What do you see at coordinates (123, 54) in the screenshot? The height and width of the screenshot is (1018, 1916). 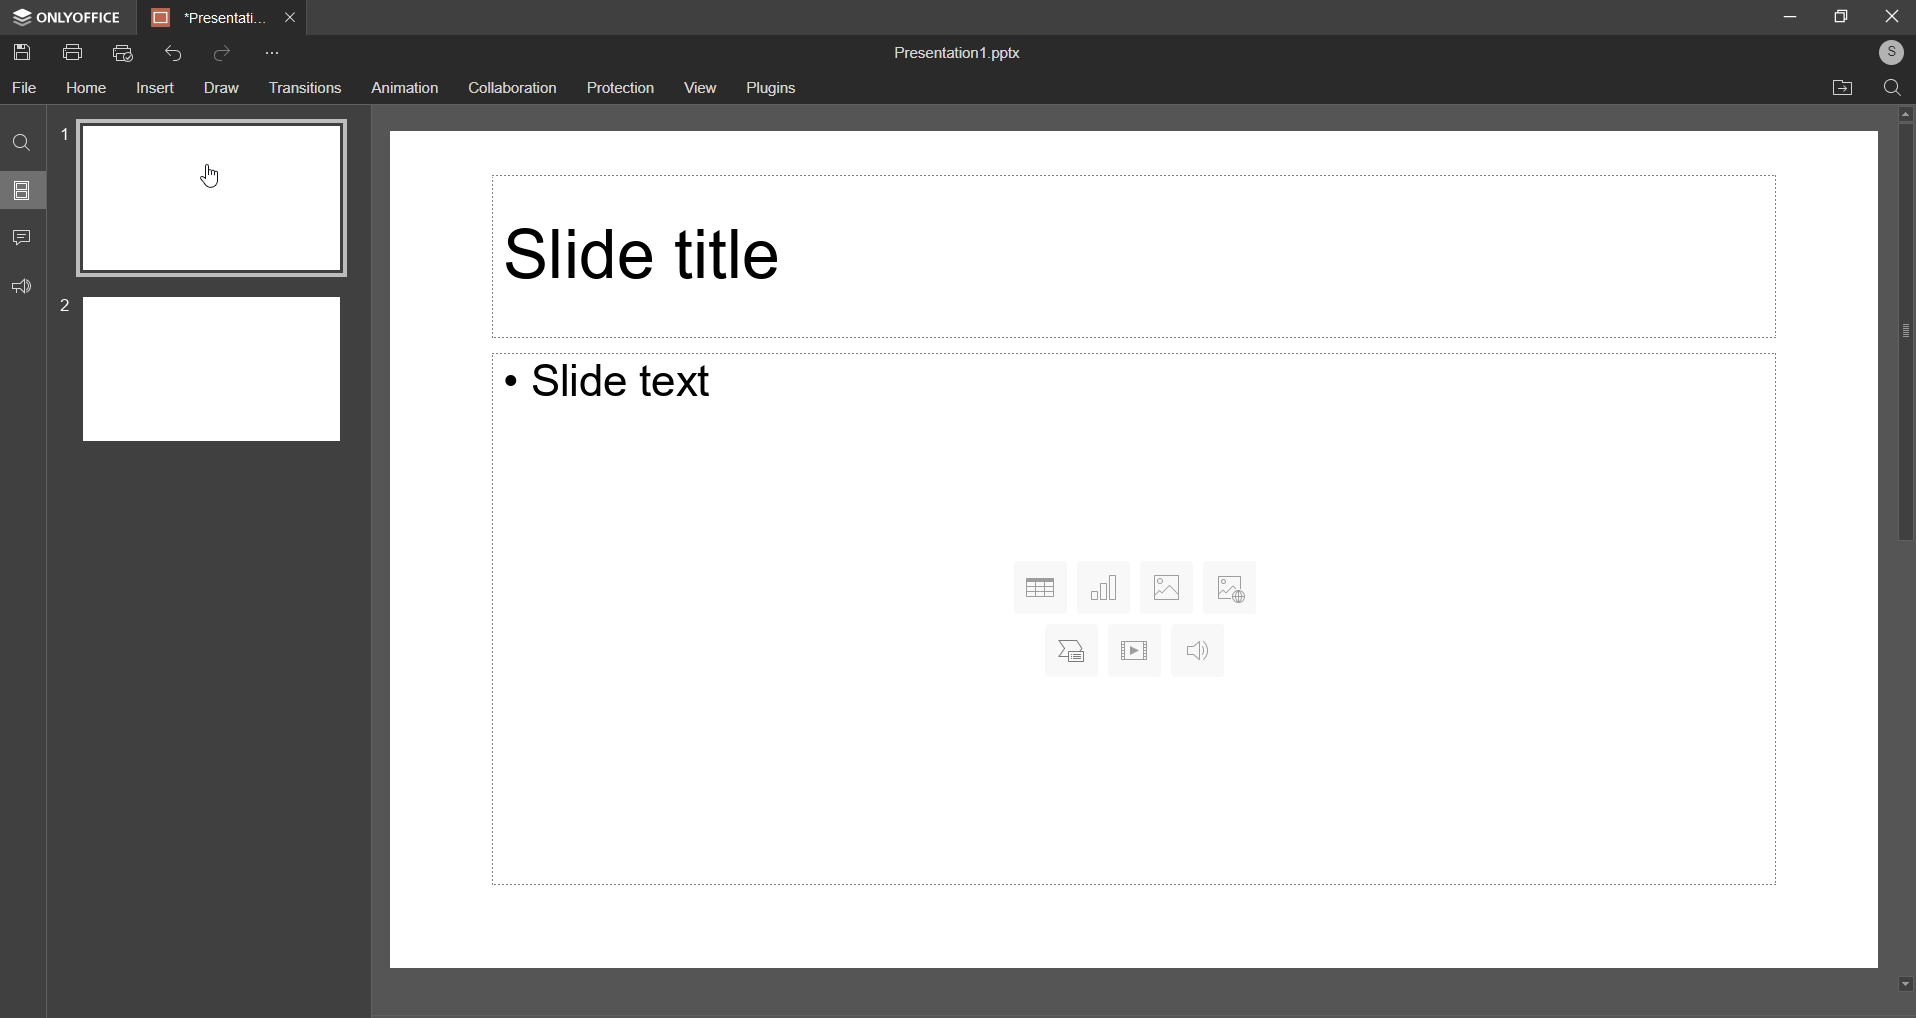 I see `Quick Print` at bounding box center [123, 54].